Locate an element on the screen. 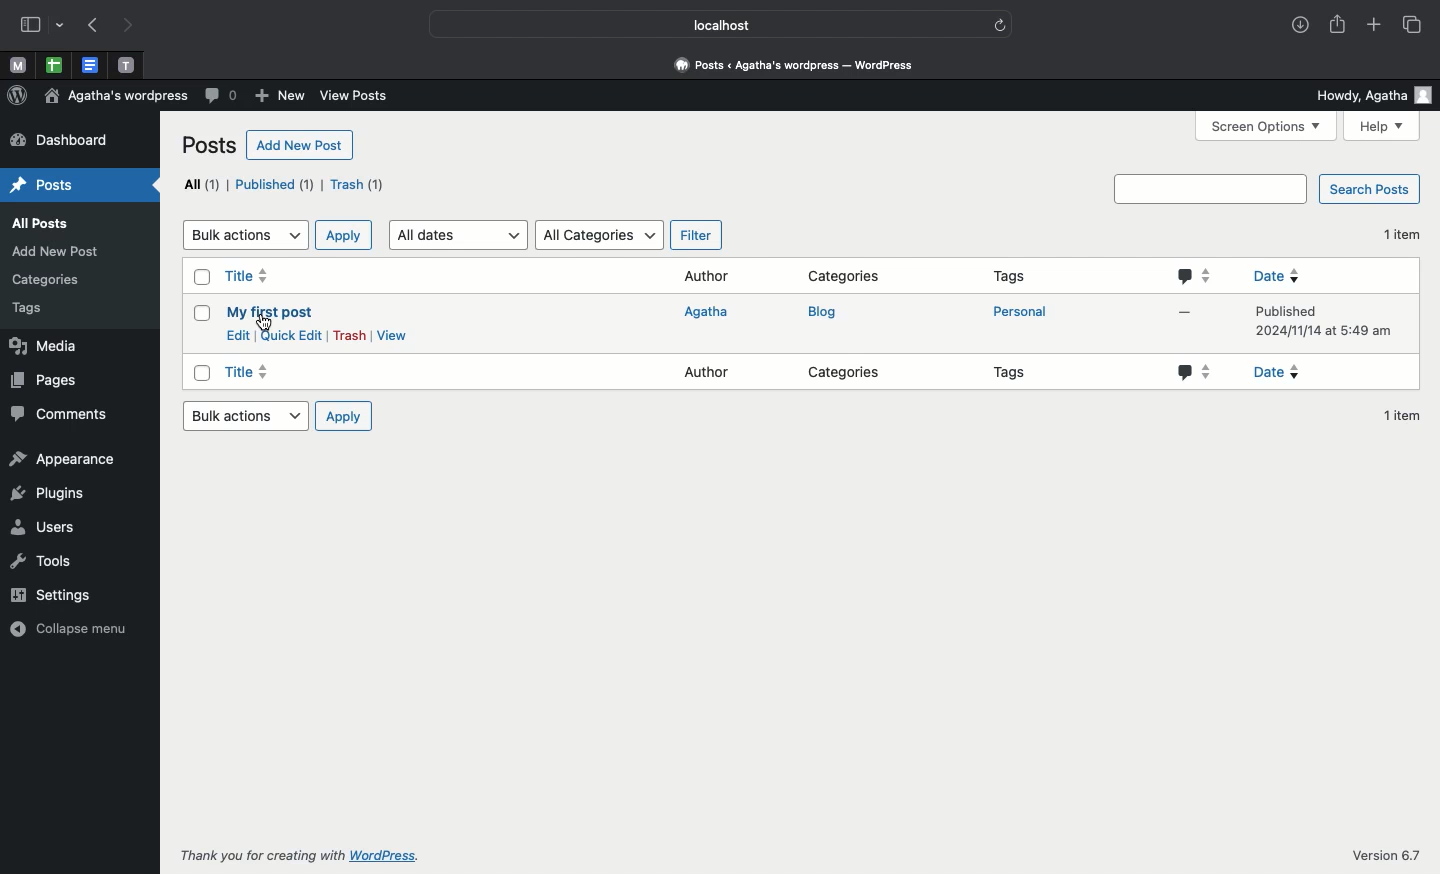 This screenshot has height=874, width=1440. Posts is located at coordinates (206, 146).